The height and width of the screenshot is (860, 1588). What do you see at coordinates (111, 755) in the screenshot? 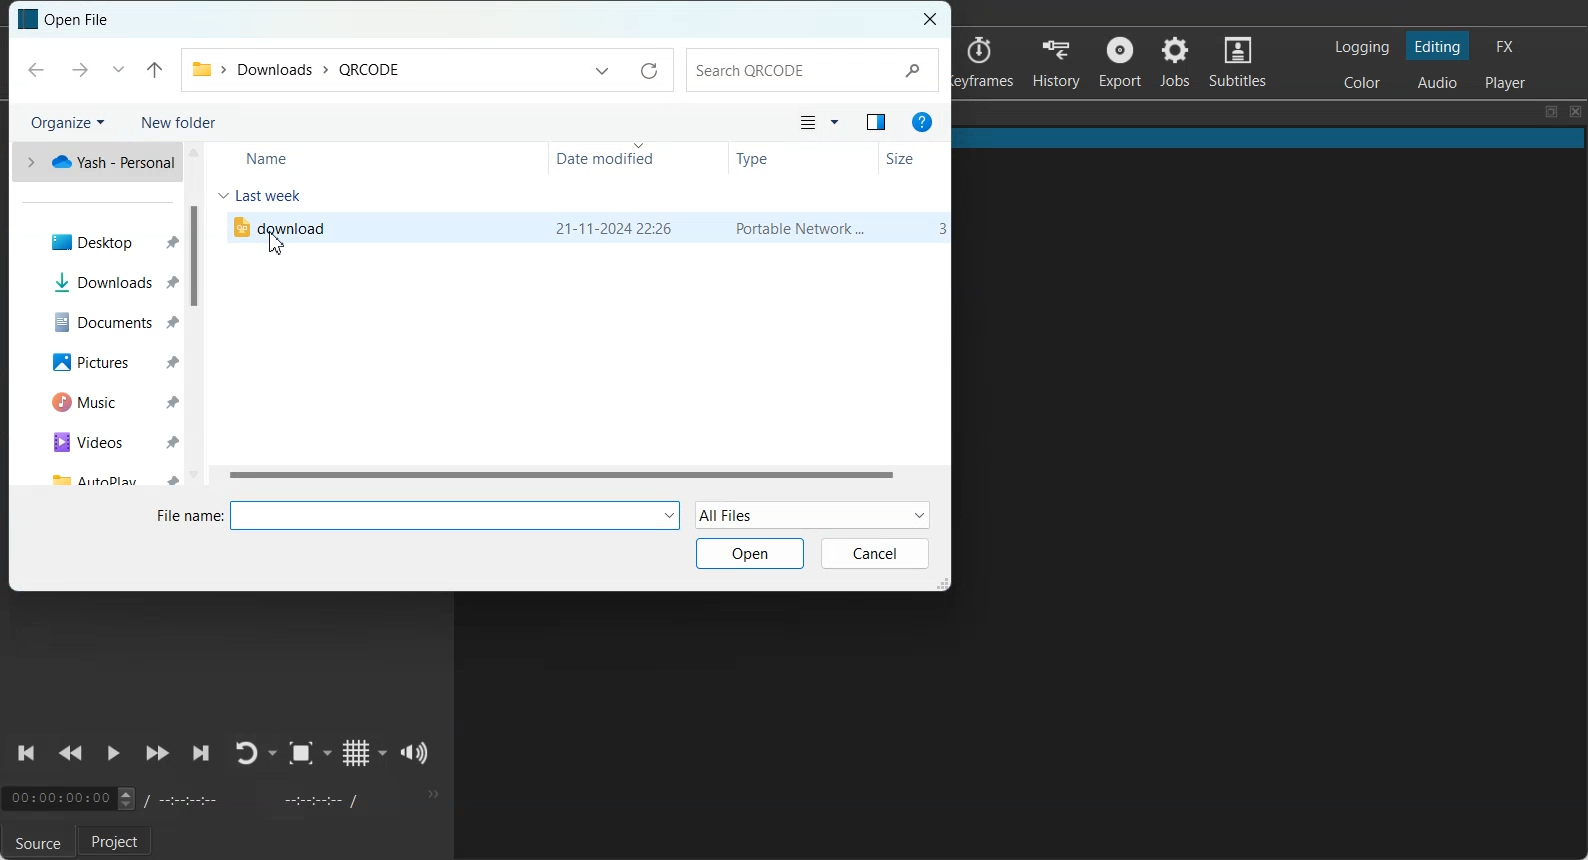
I see `Toggle Play or Pause` at bounding box center [111, 755].